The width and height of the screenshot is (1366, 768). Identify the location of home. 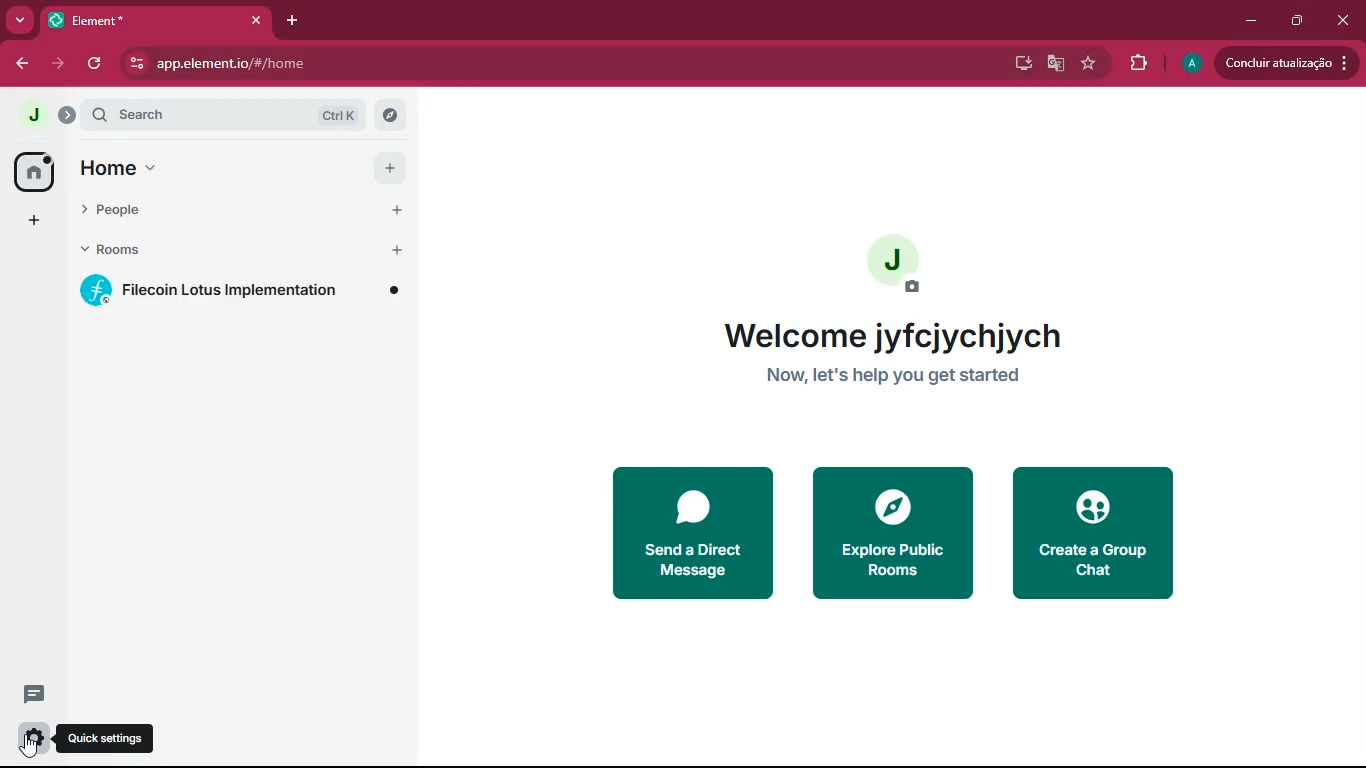
(38, 170).